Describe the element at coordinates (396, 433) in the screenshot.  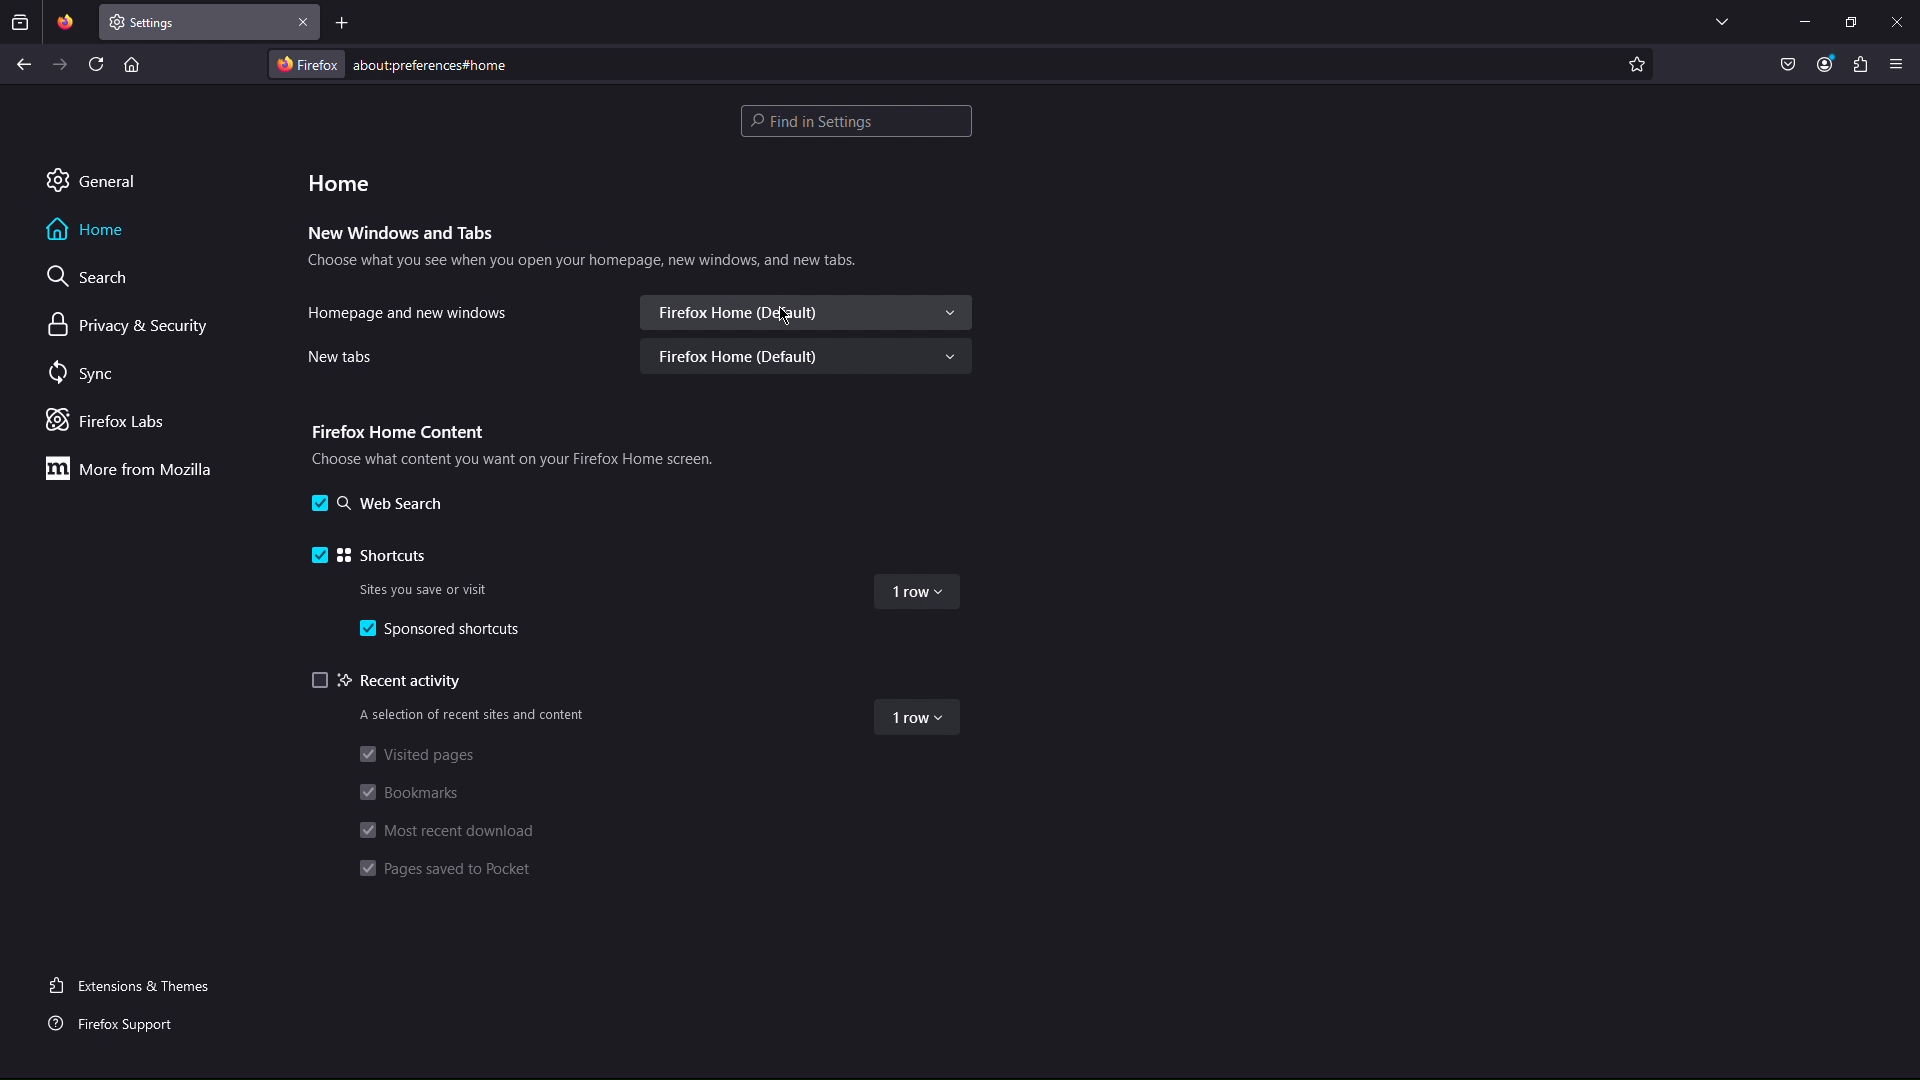
I see `Firefox Home Content` at that location.